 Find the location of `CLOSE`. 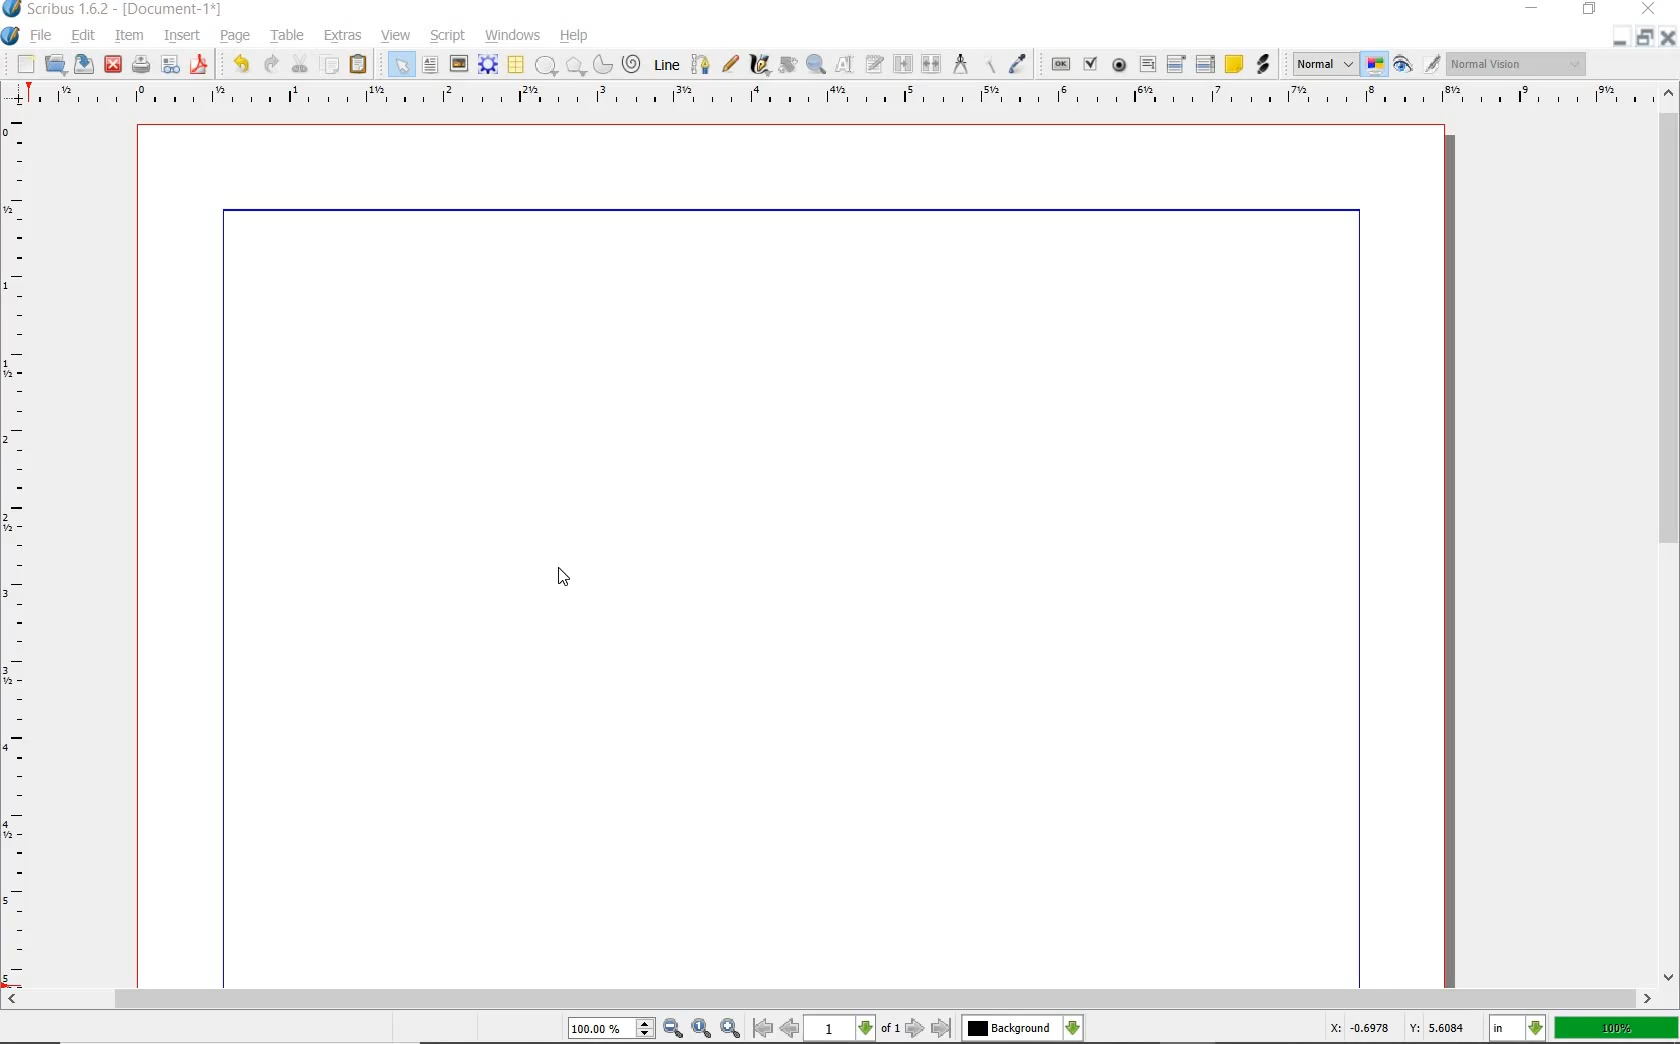

CLOSE is located at coordinates (1646, 9).